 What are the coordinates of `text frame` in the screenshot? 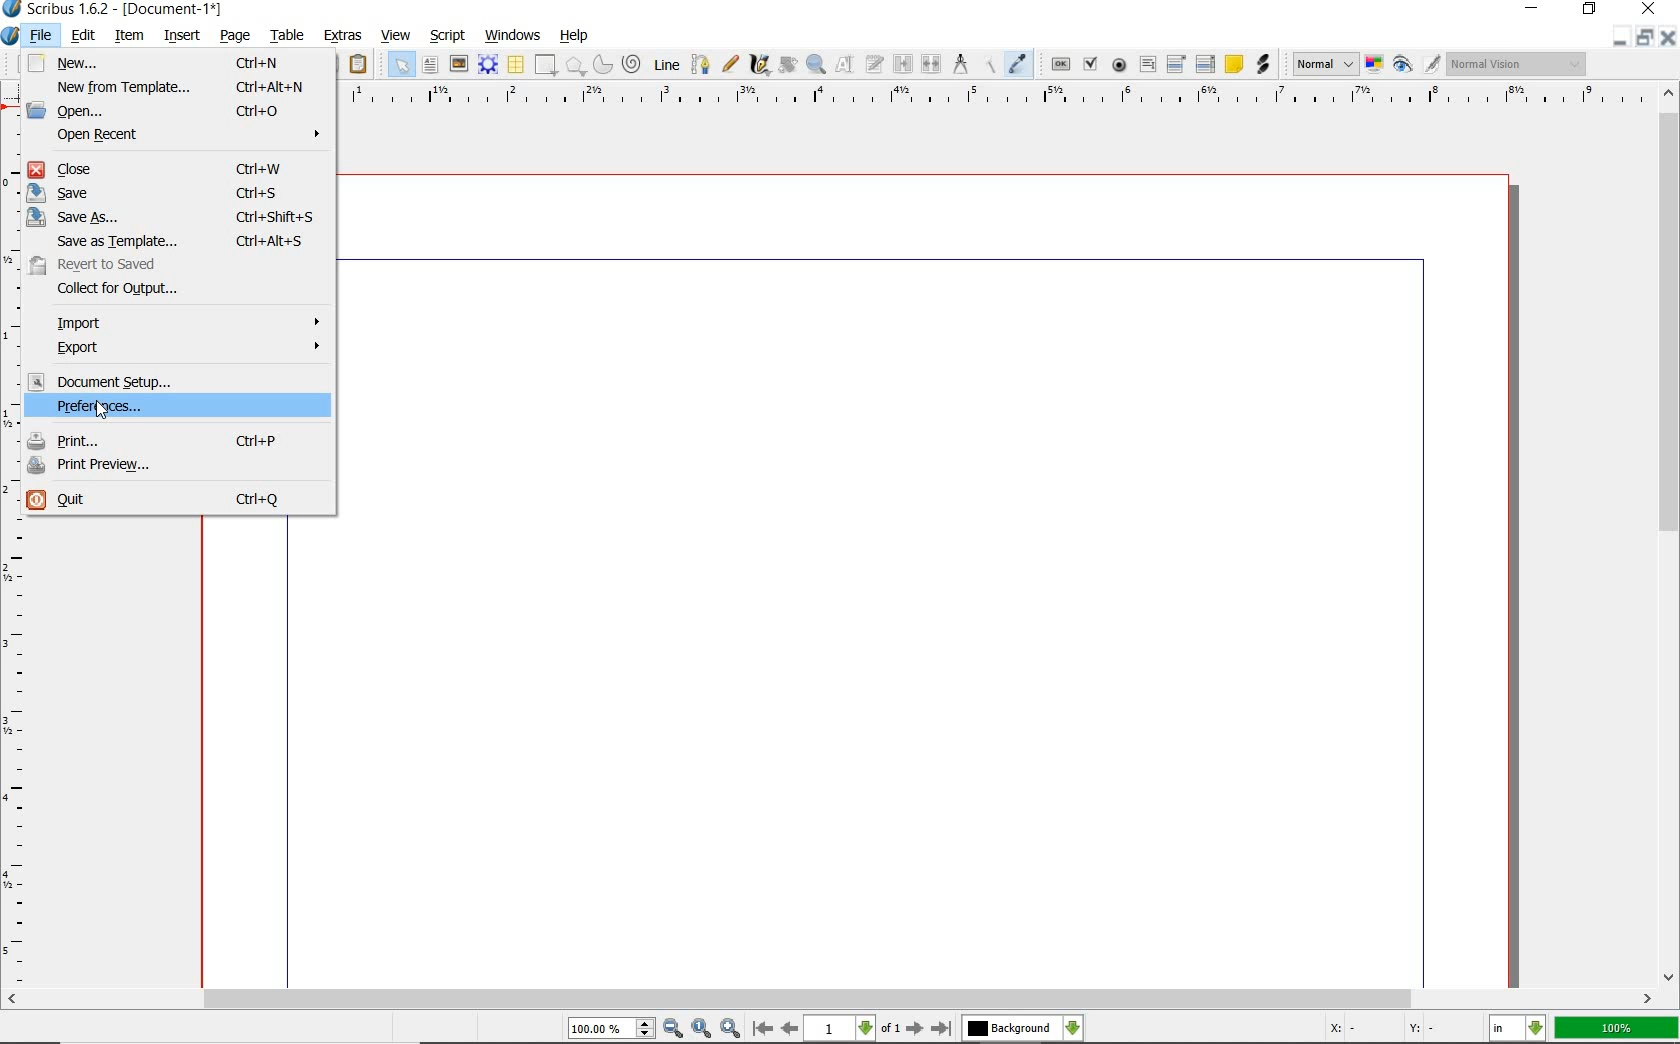 It's located at (430, 64).